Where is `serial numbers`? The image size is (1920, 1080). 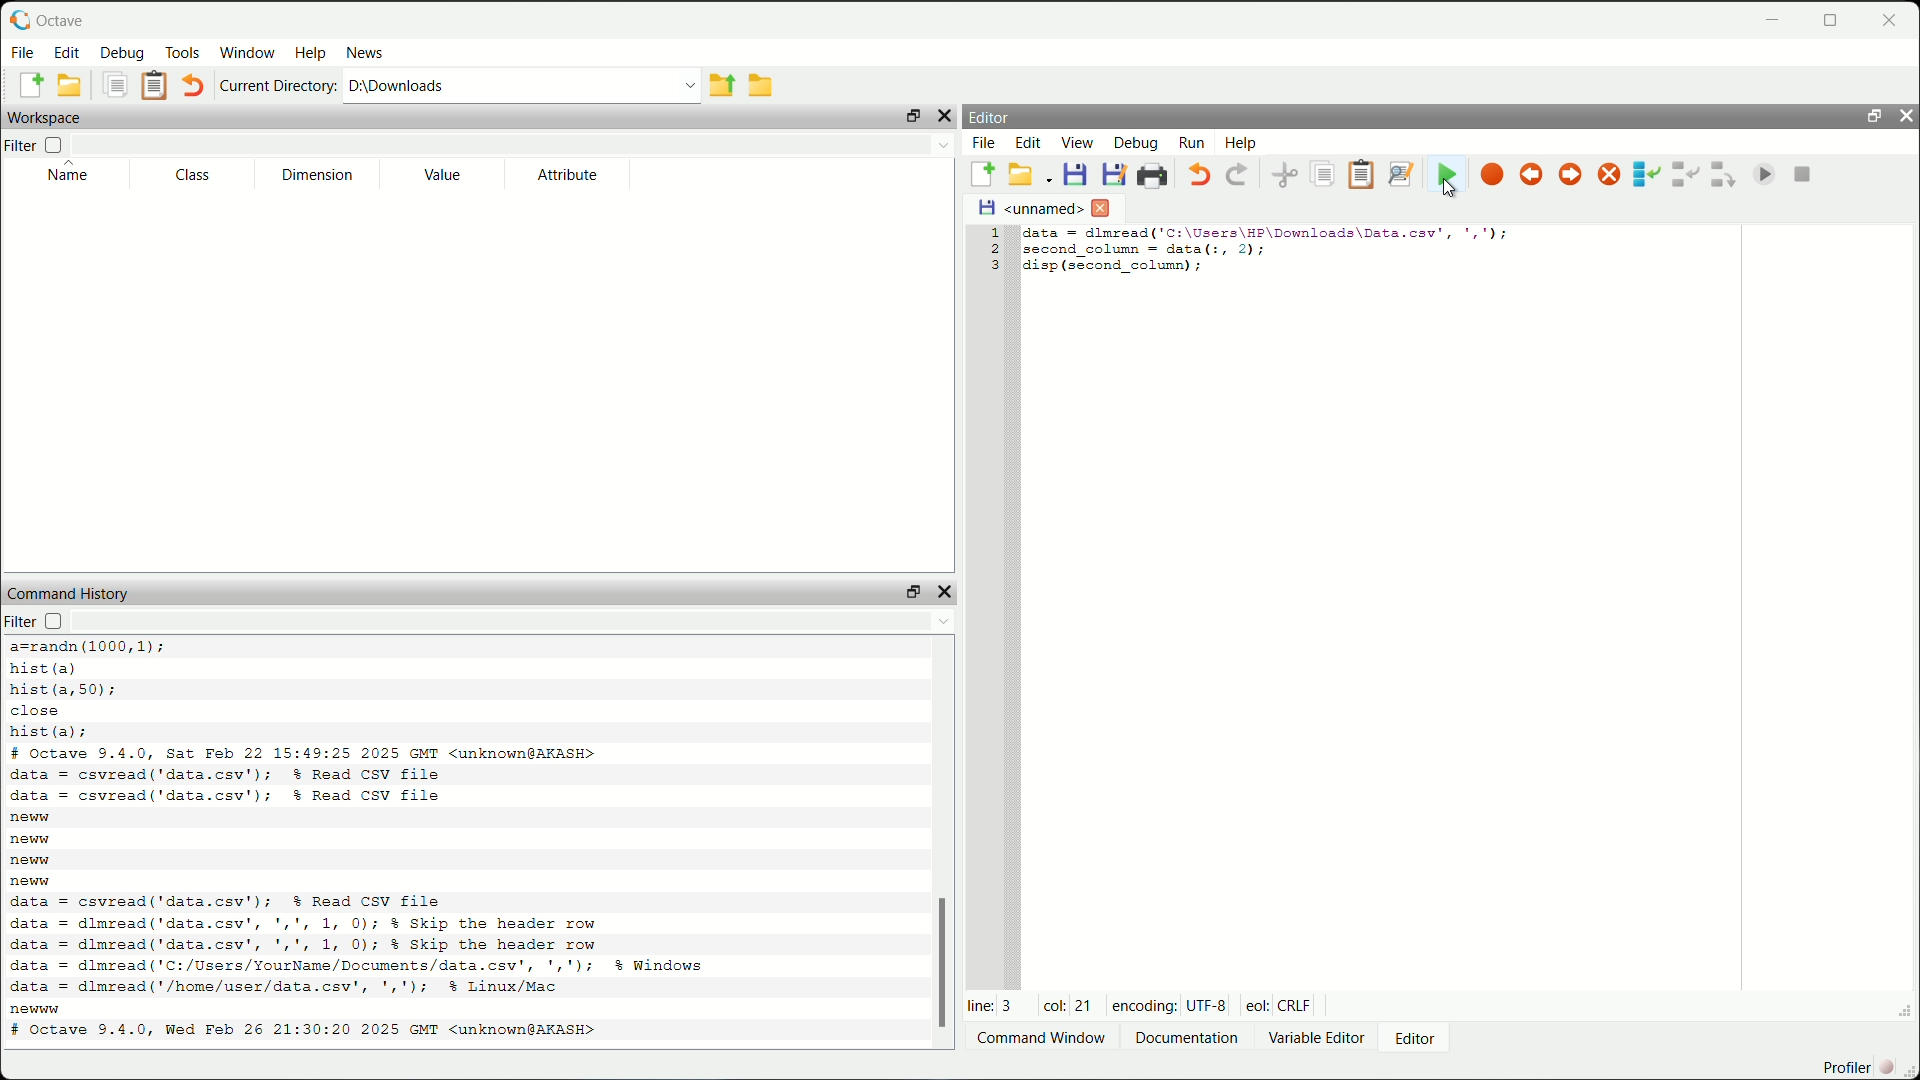
serial numbers is located at coordinates (992, 255).